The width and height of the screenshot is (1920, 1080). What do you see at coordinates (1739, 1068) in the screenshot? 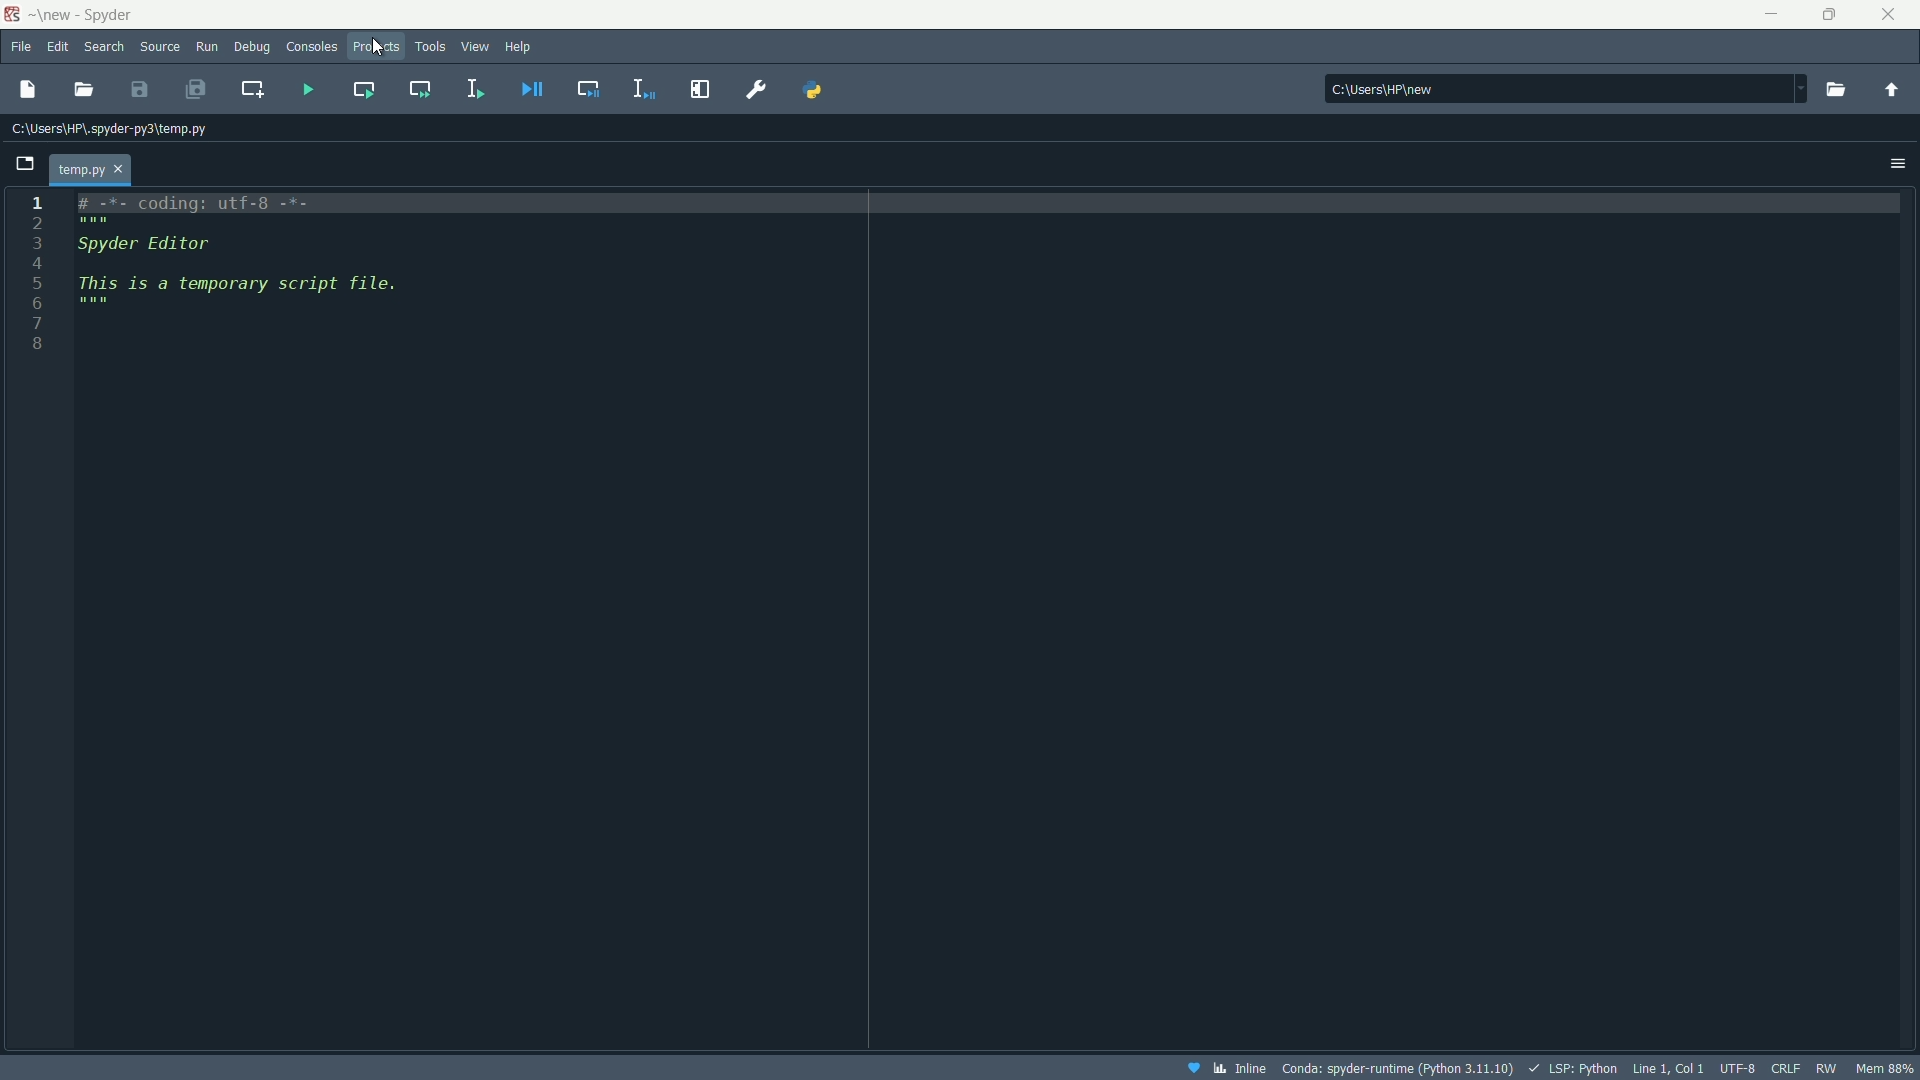
I see `UTF-8` at bounding box center [1739, 1068].